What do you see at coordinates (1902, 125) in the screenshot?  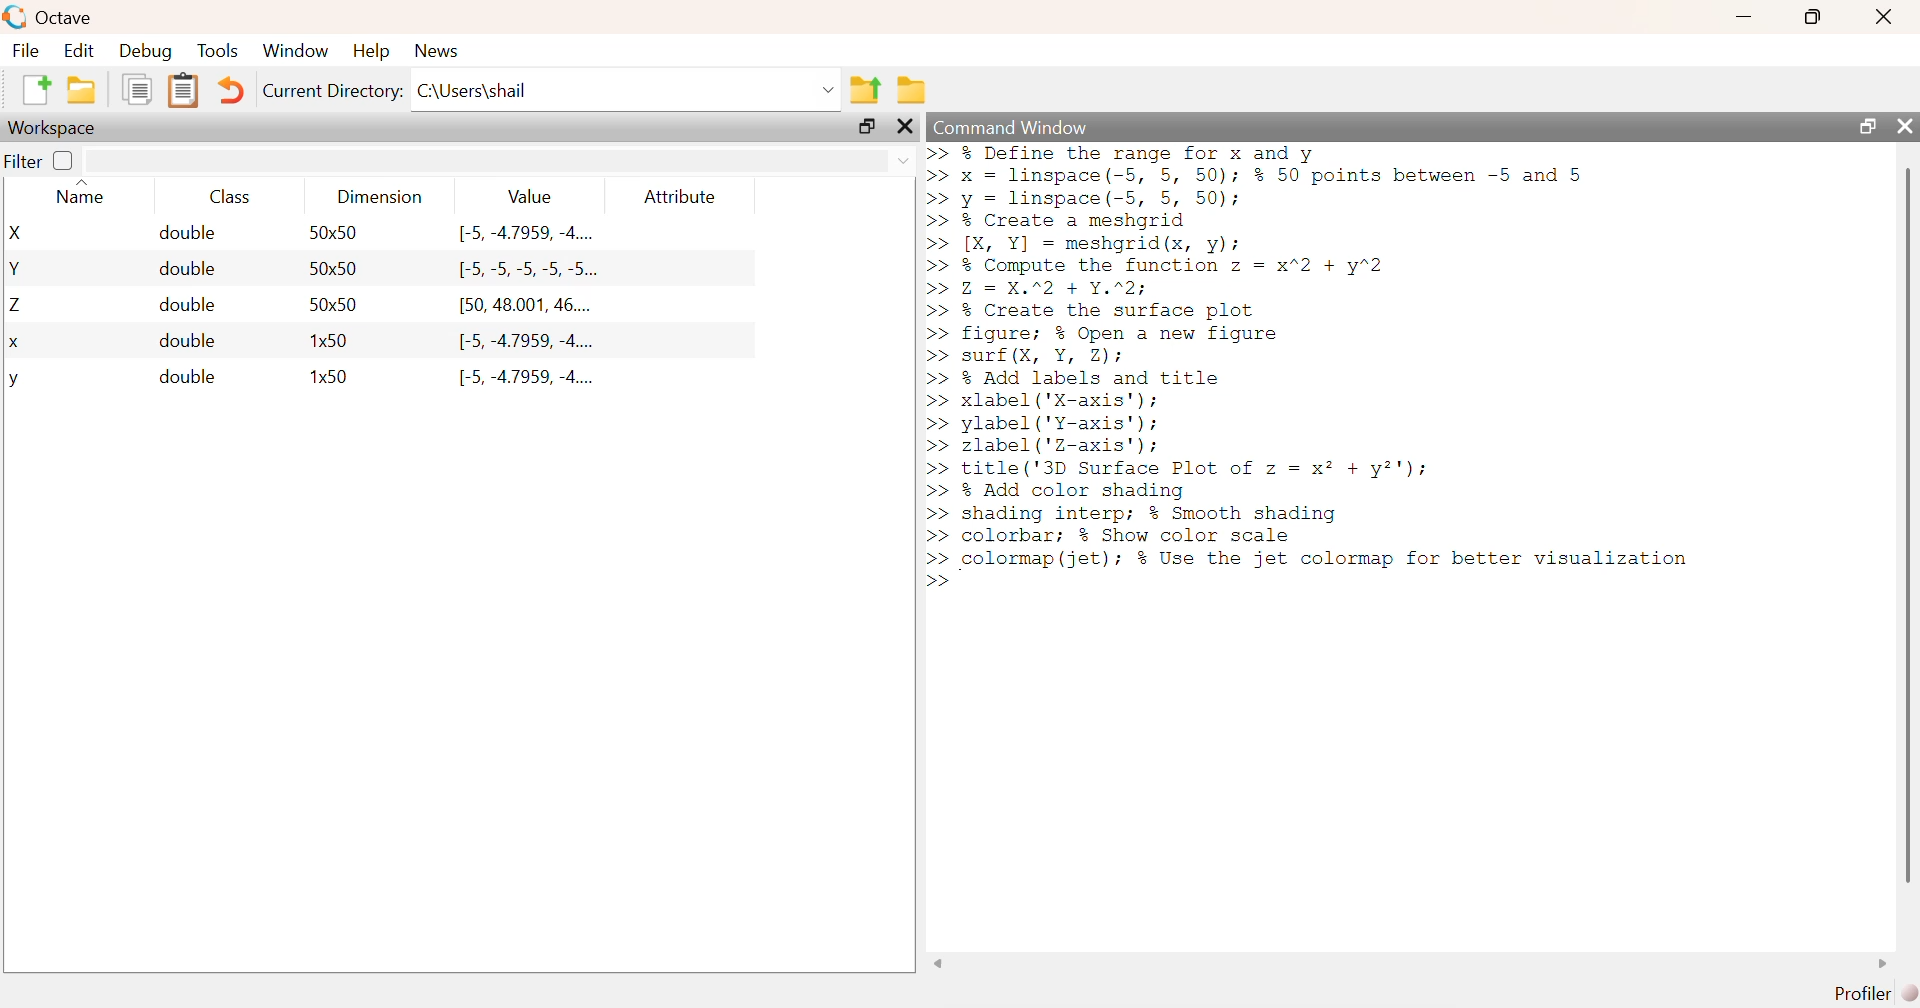 I see `close` at bounding box center [1902, 125].